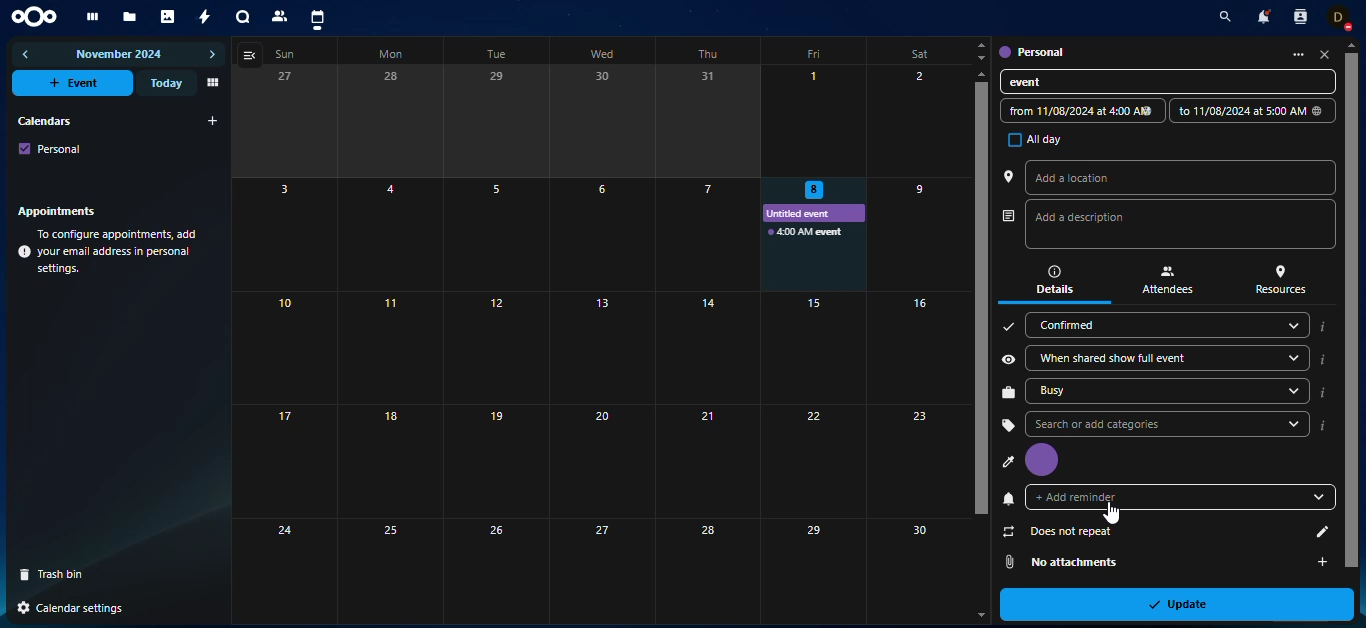 This screenshot has width=1366, height=628. I want to click on 16, so click(917, 348).